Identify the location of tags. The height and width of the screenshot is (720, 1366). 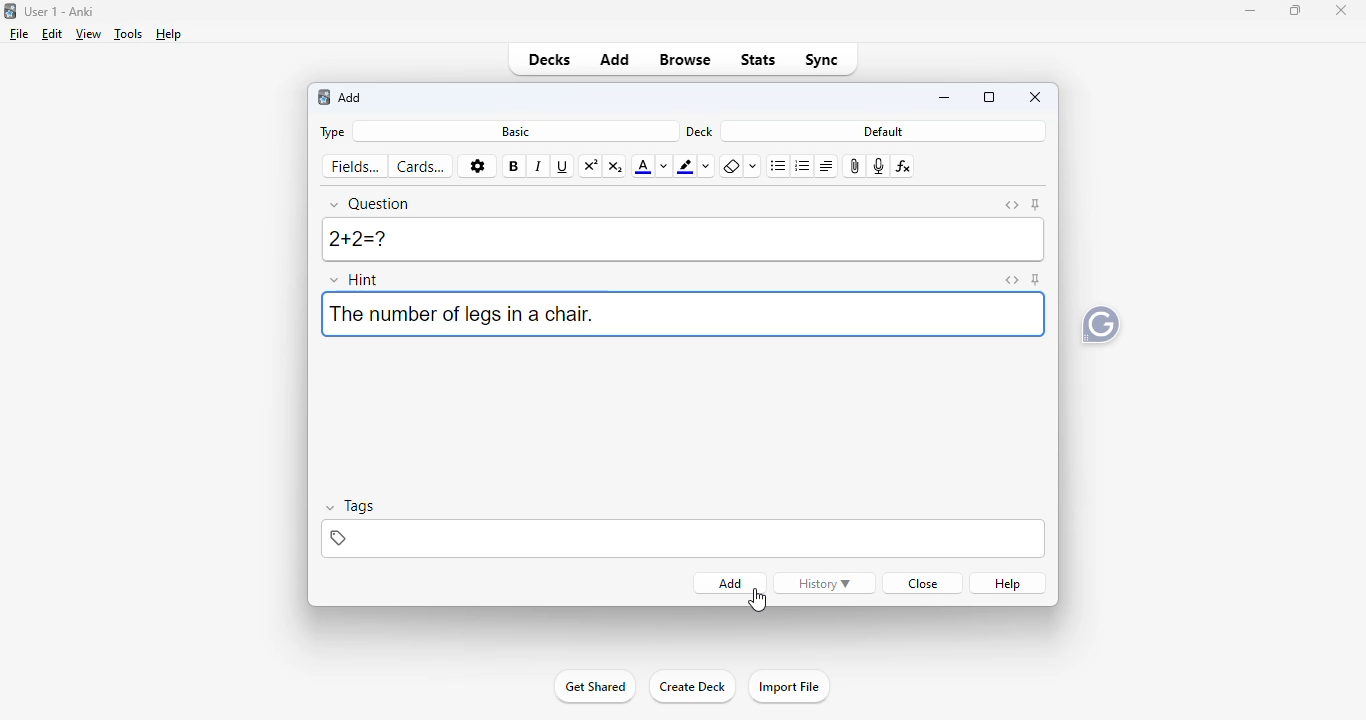
(350, 506).